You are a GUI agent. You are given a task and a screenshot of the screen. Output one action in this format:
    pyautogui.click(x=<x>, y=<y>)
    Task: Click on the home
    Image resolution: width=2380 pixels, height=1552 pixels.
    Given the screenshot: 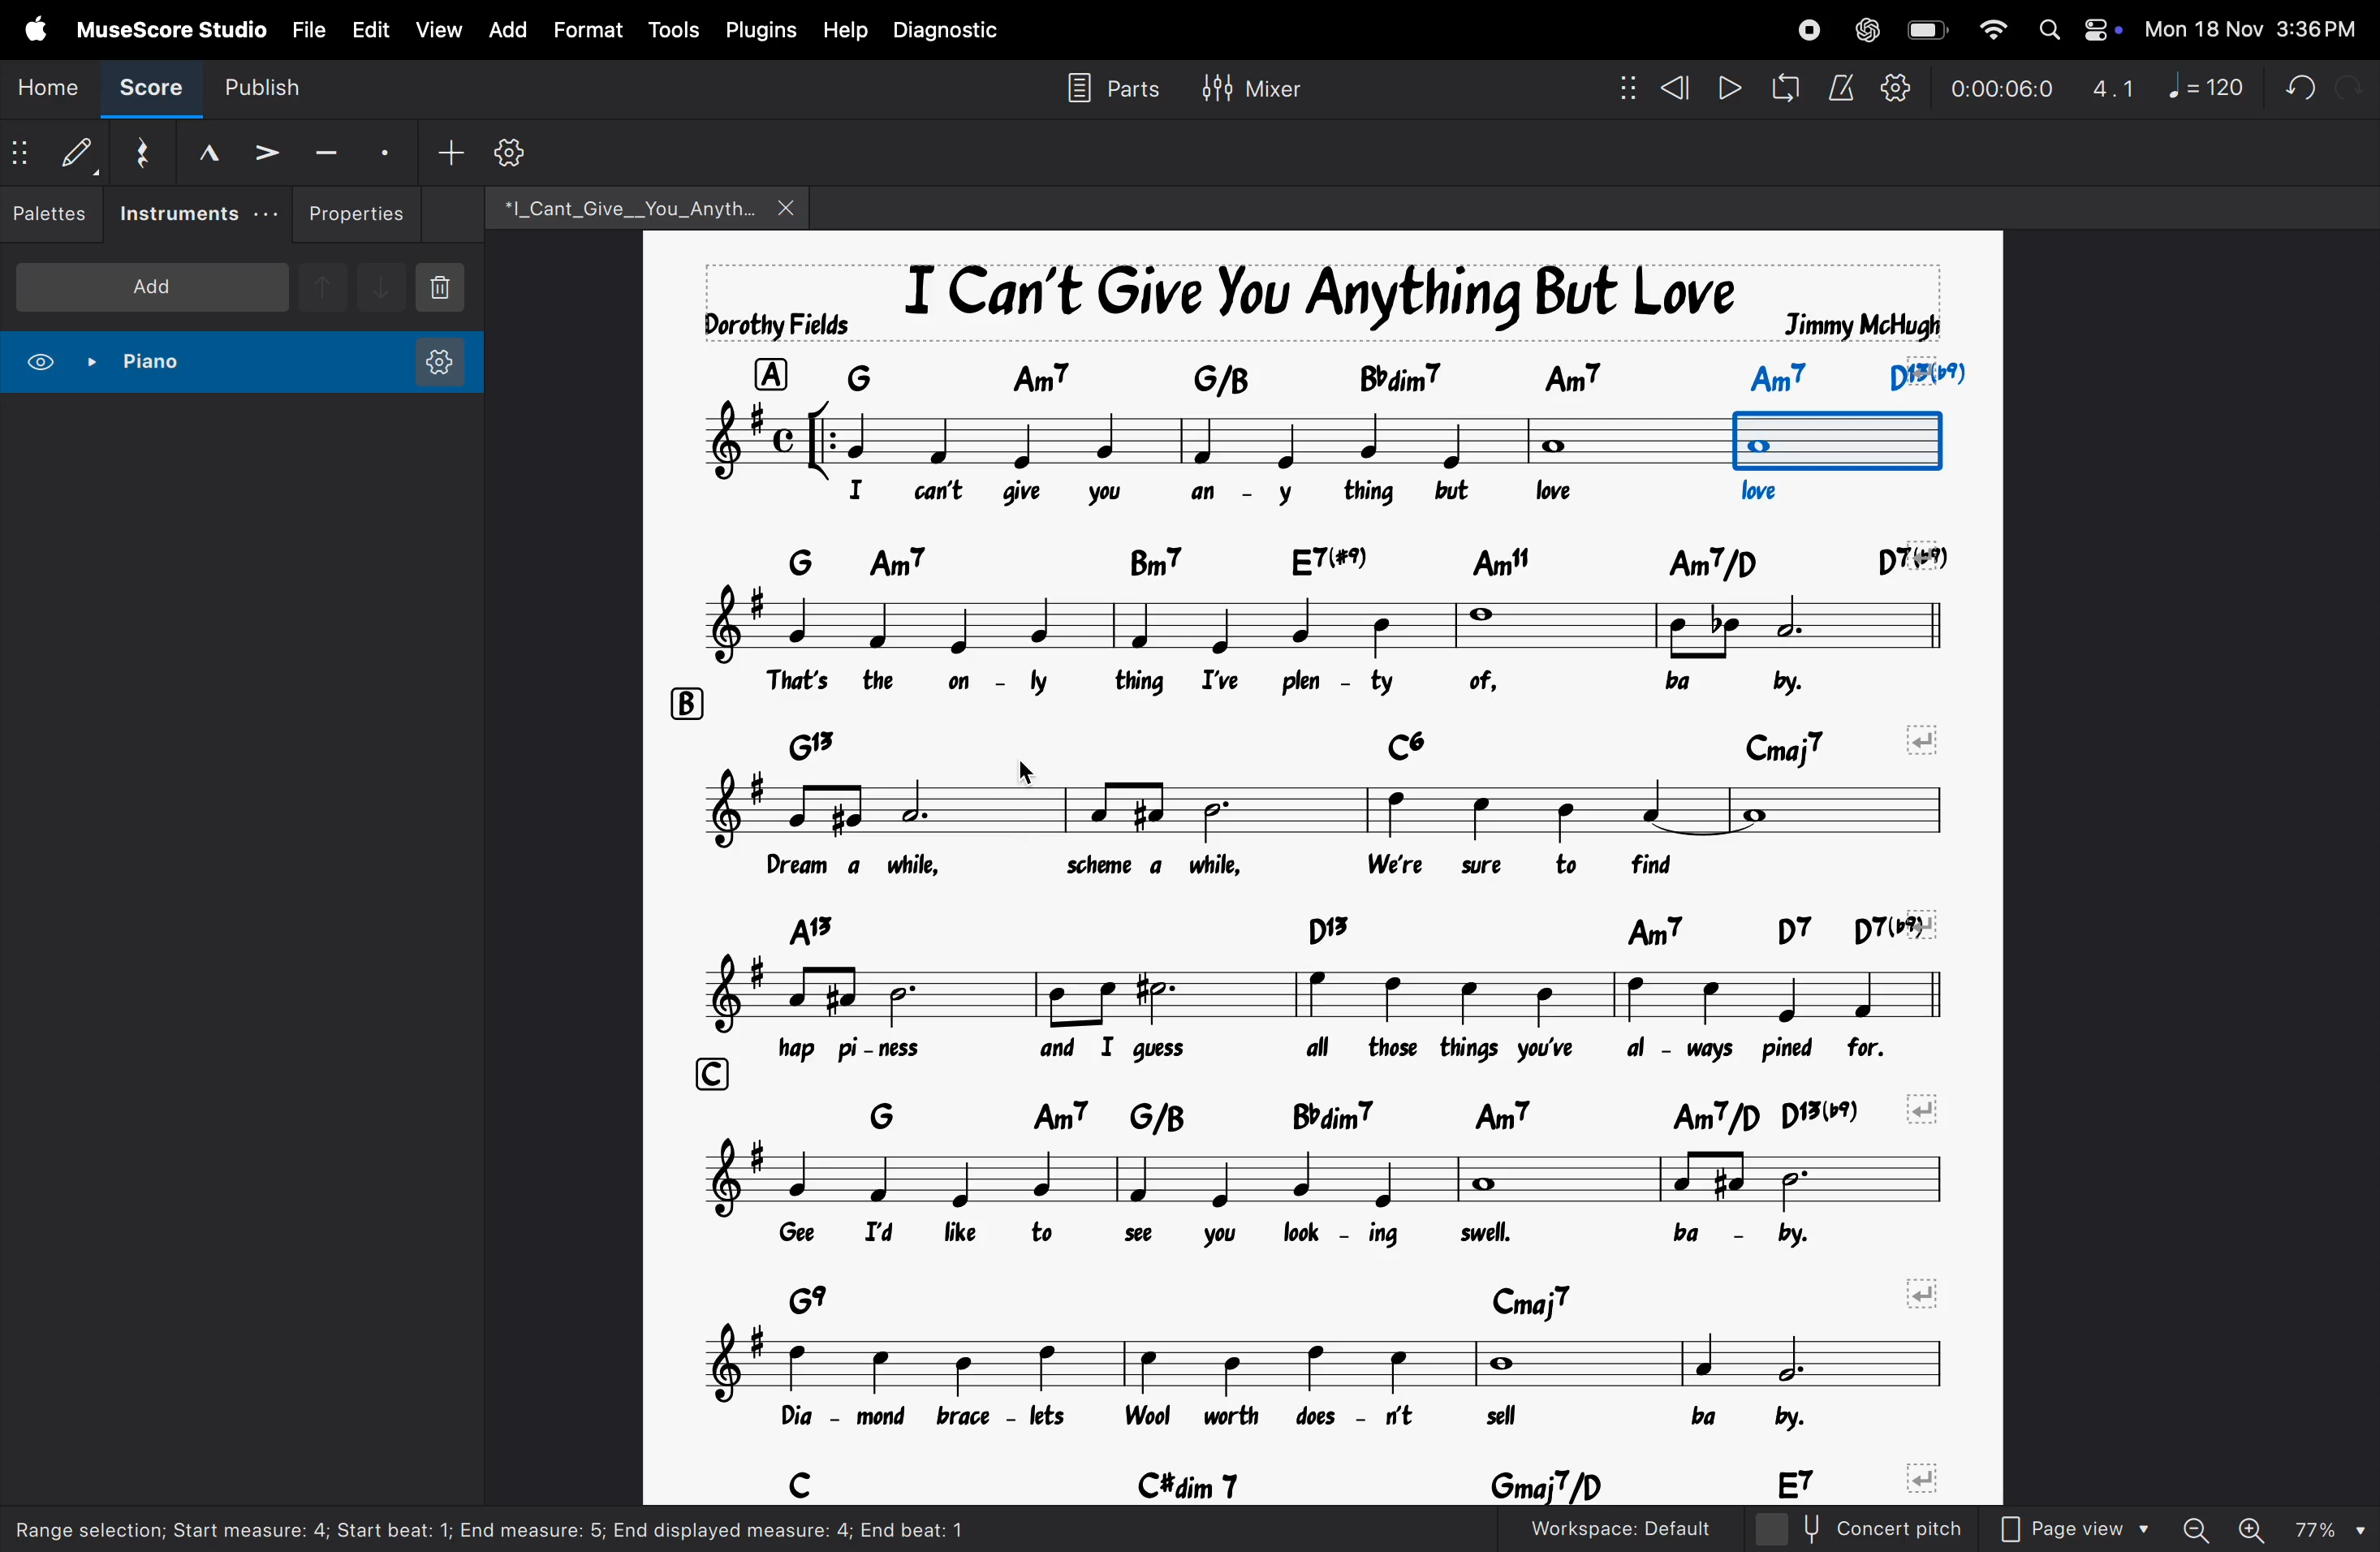 What is the action you would take?
    pyautogui.click(x=44, y=85)
    